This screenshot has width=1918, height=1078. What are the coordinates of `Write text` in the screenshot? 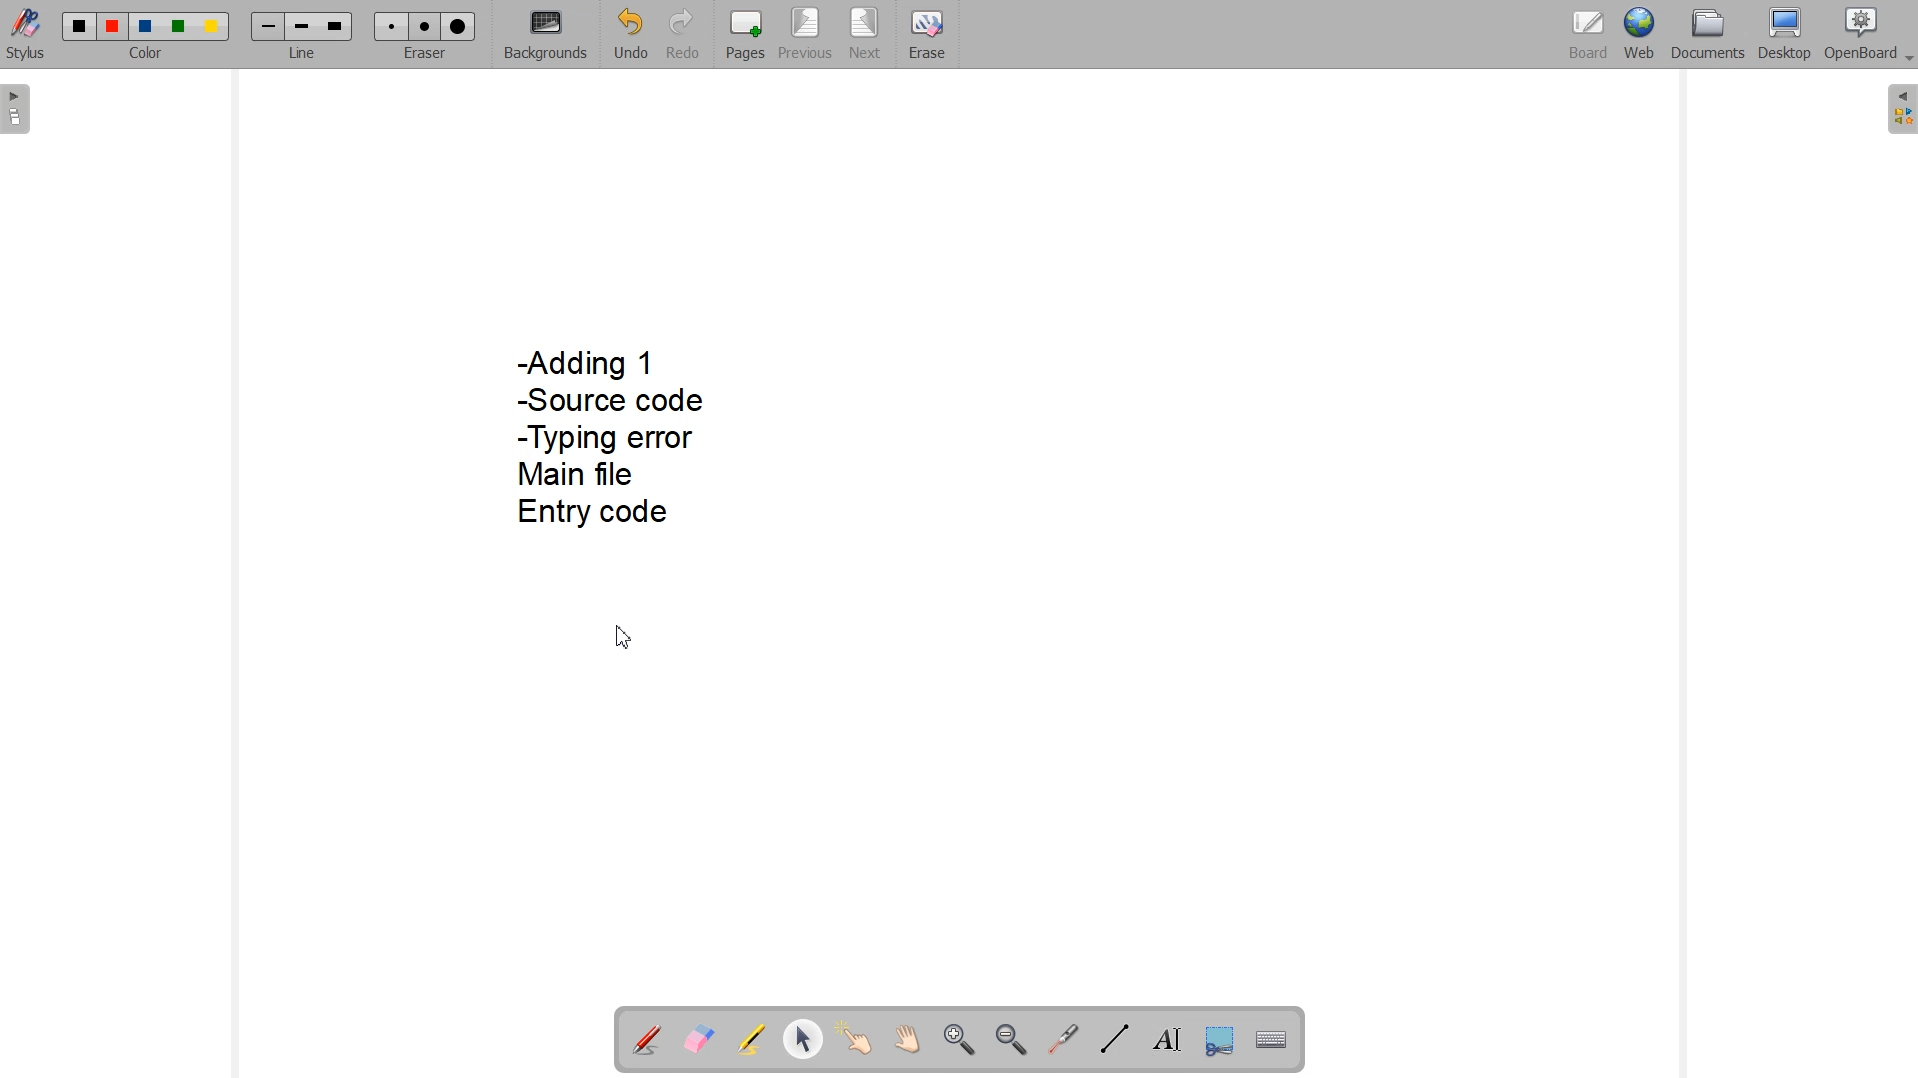 It's located at (1167, 1036).